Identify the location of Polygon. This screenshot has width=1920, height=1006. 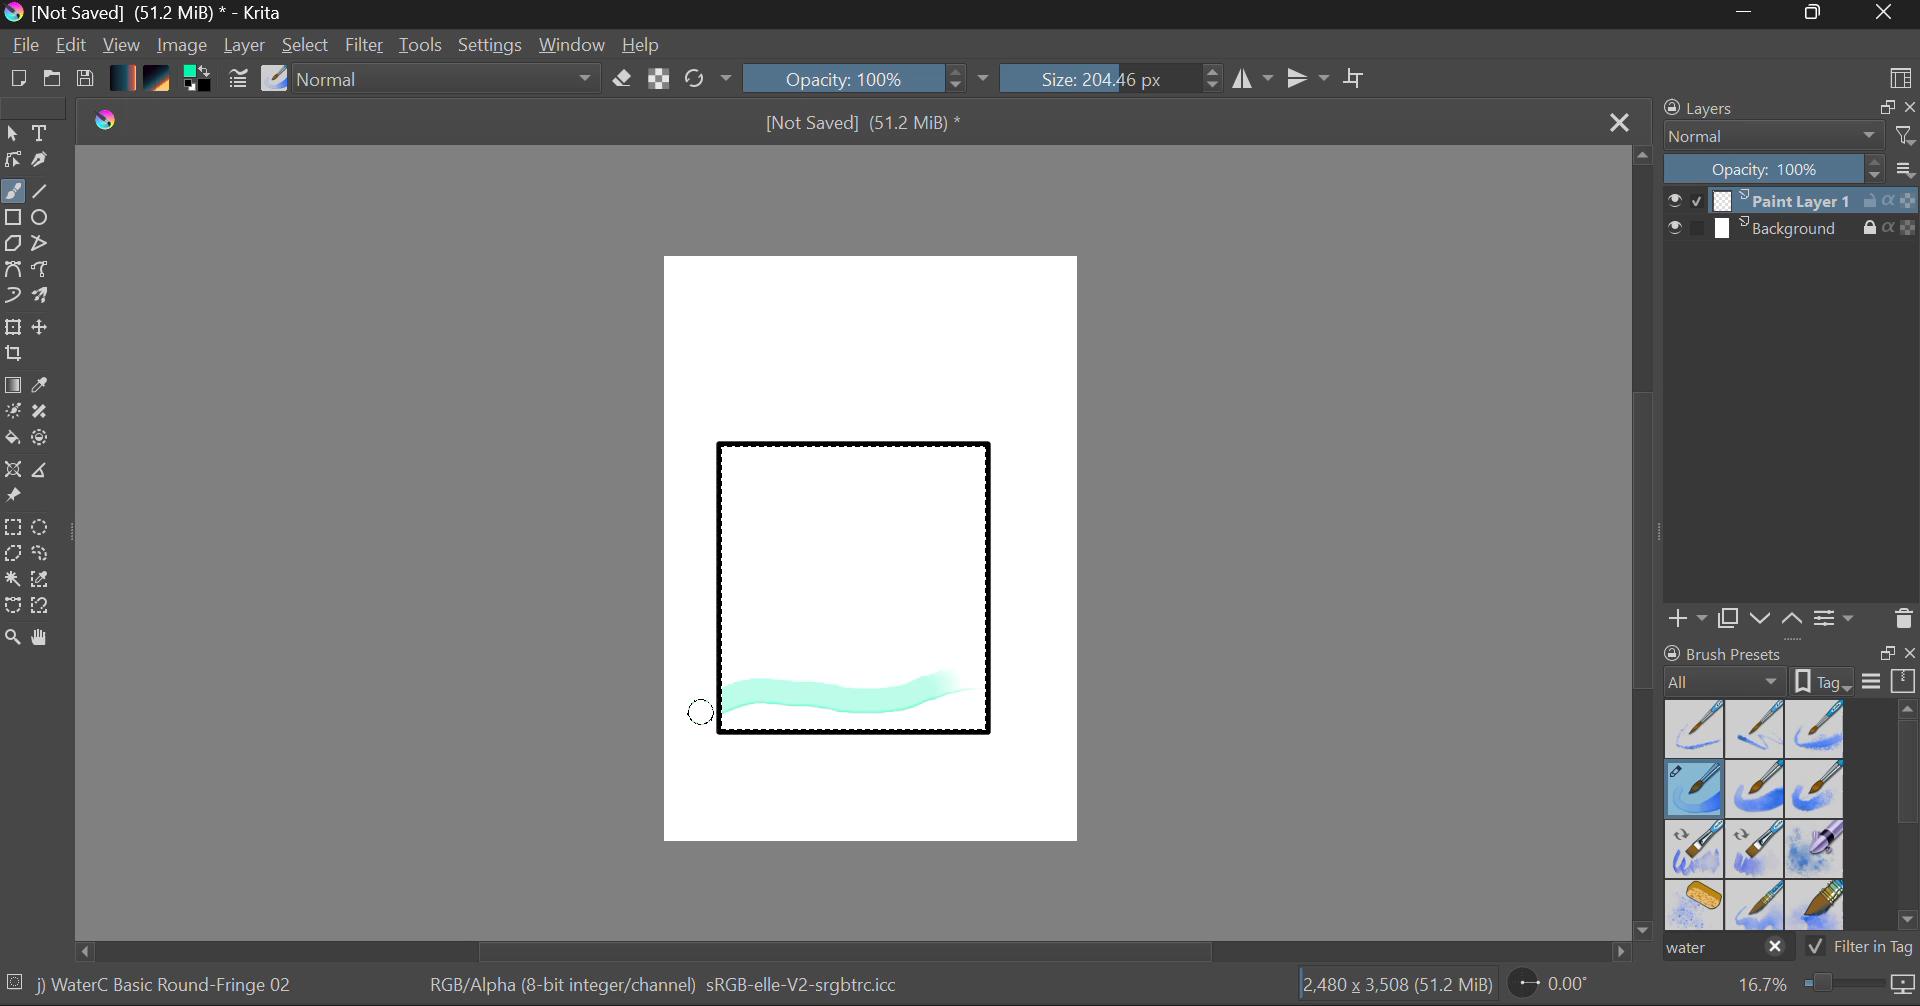
(12, 244).